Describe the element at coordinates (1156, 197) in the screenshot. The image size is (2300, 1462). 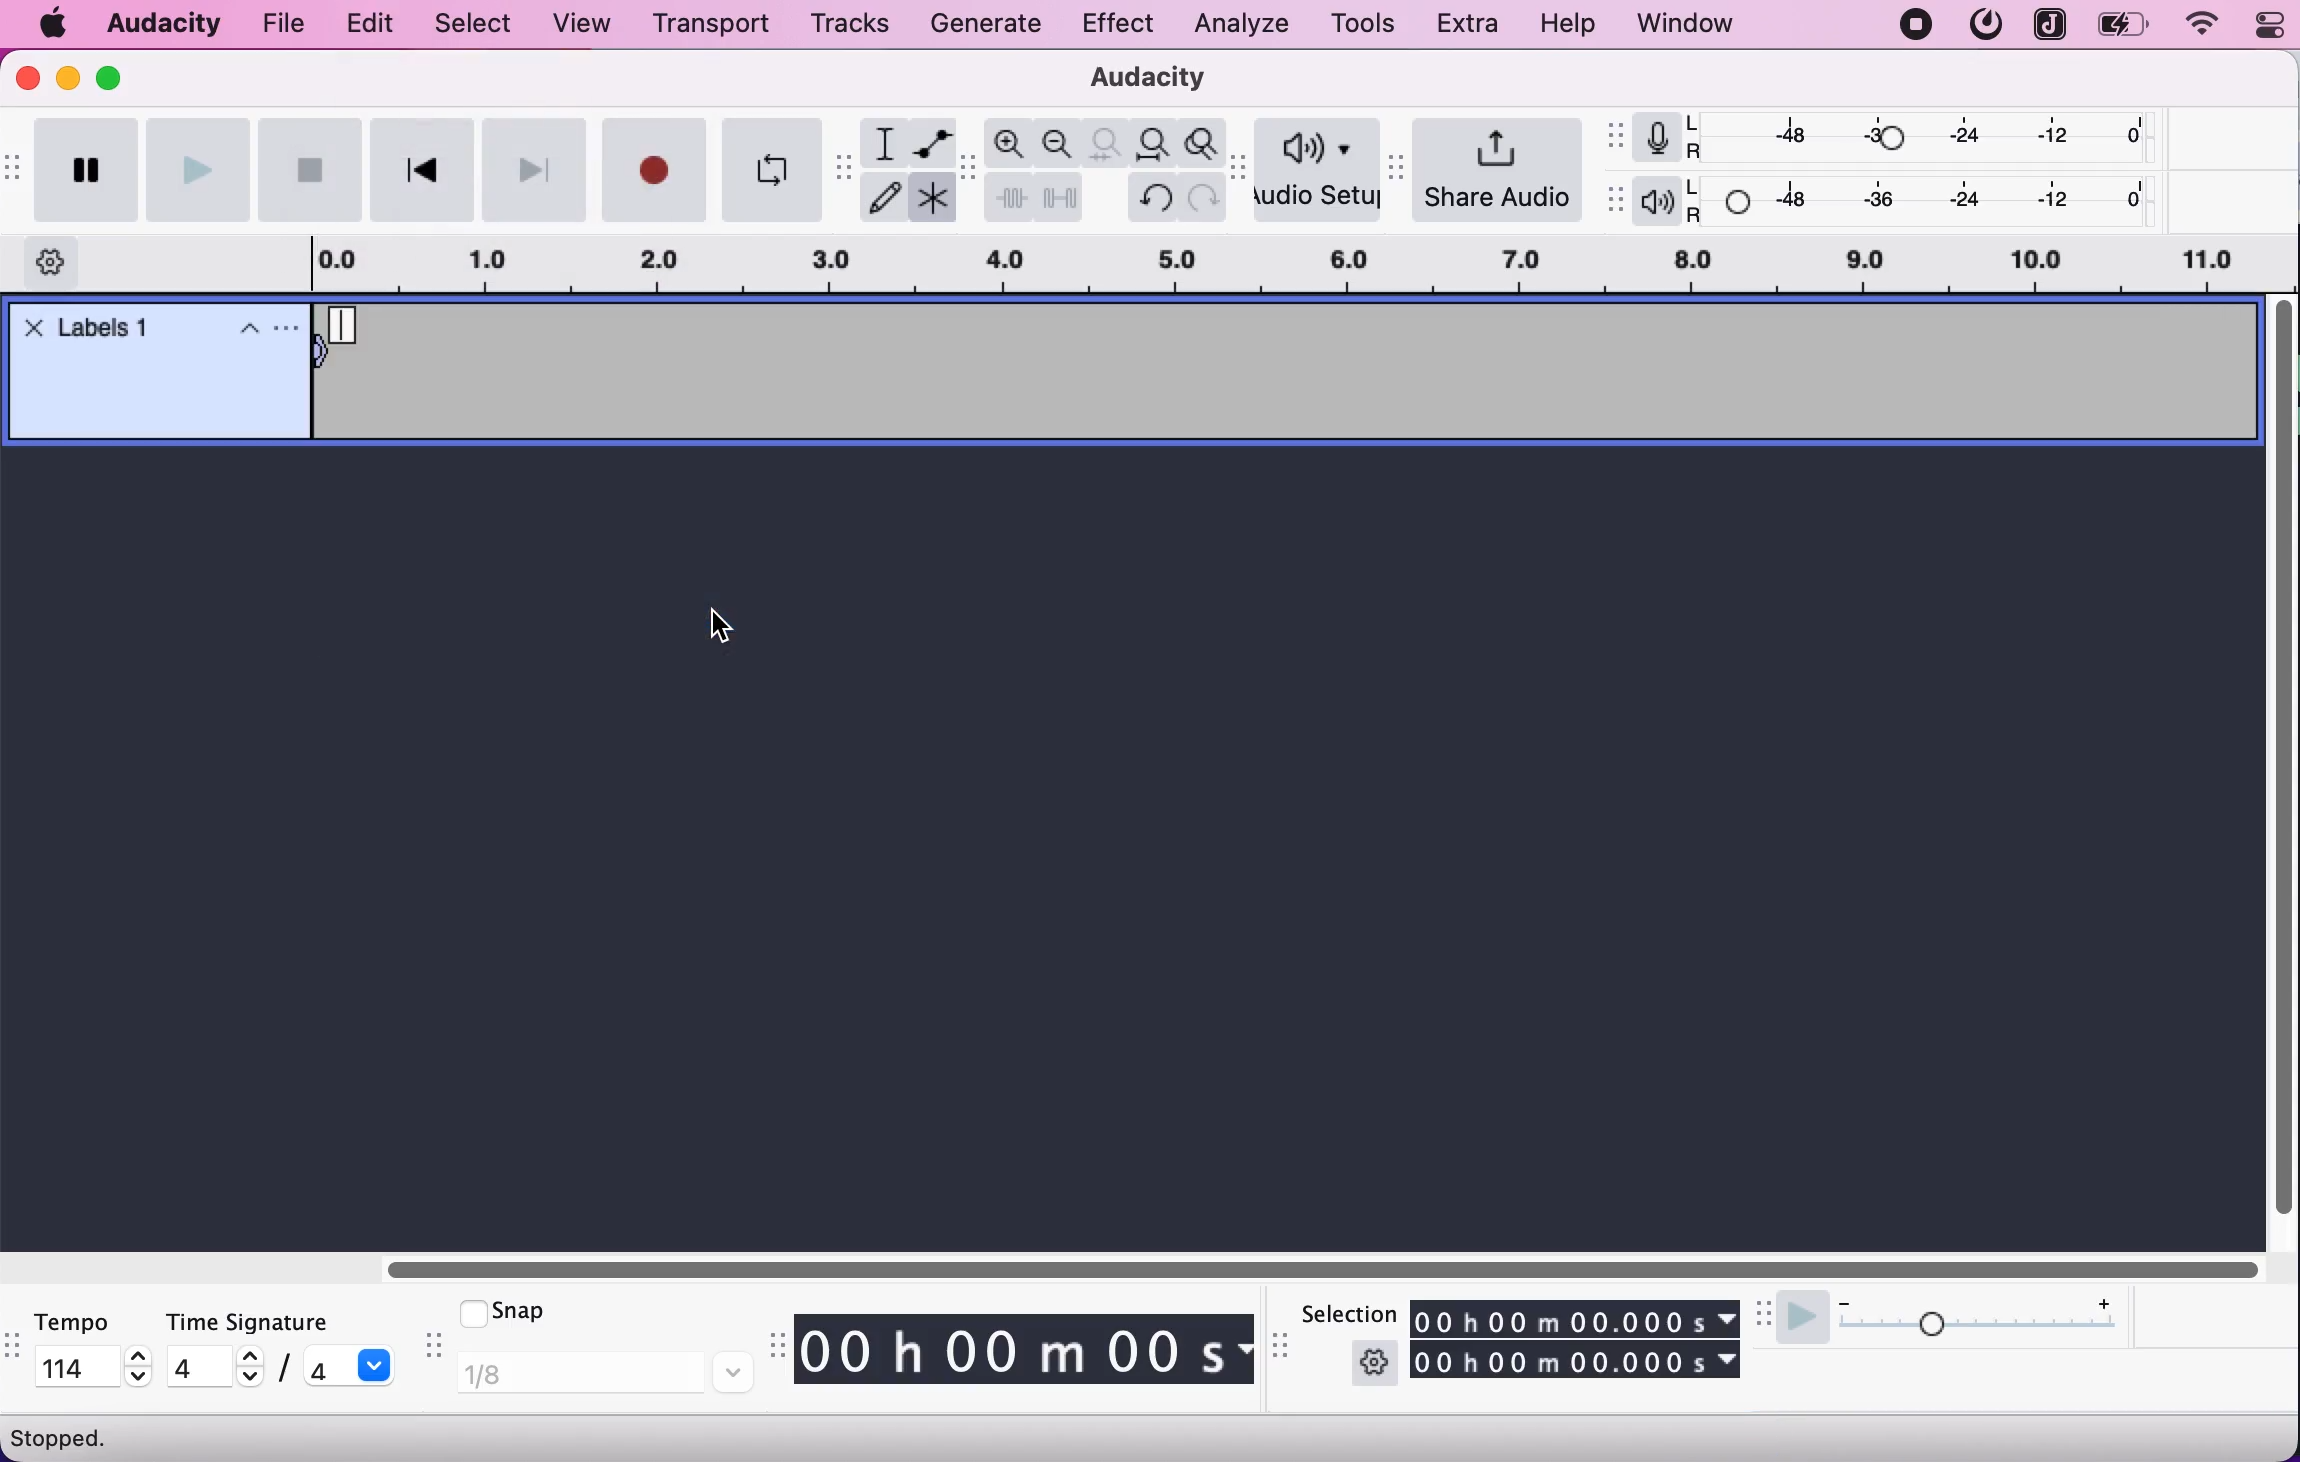
I see `undo` at that location.